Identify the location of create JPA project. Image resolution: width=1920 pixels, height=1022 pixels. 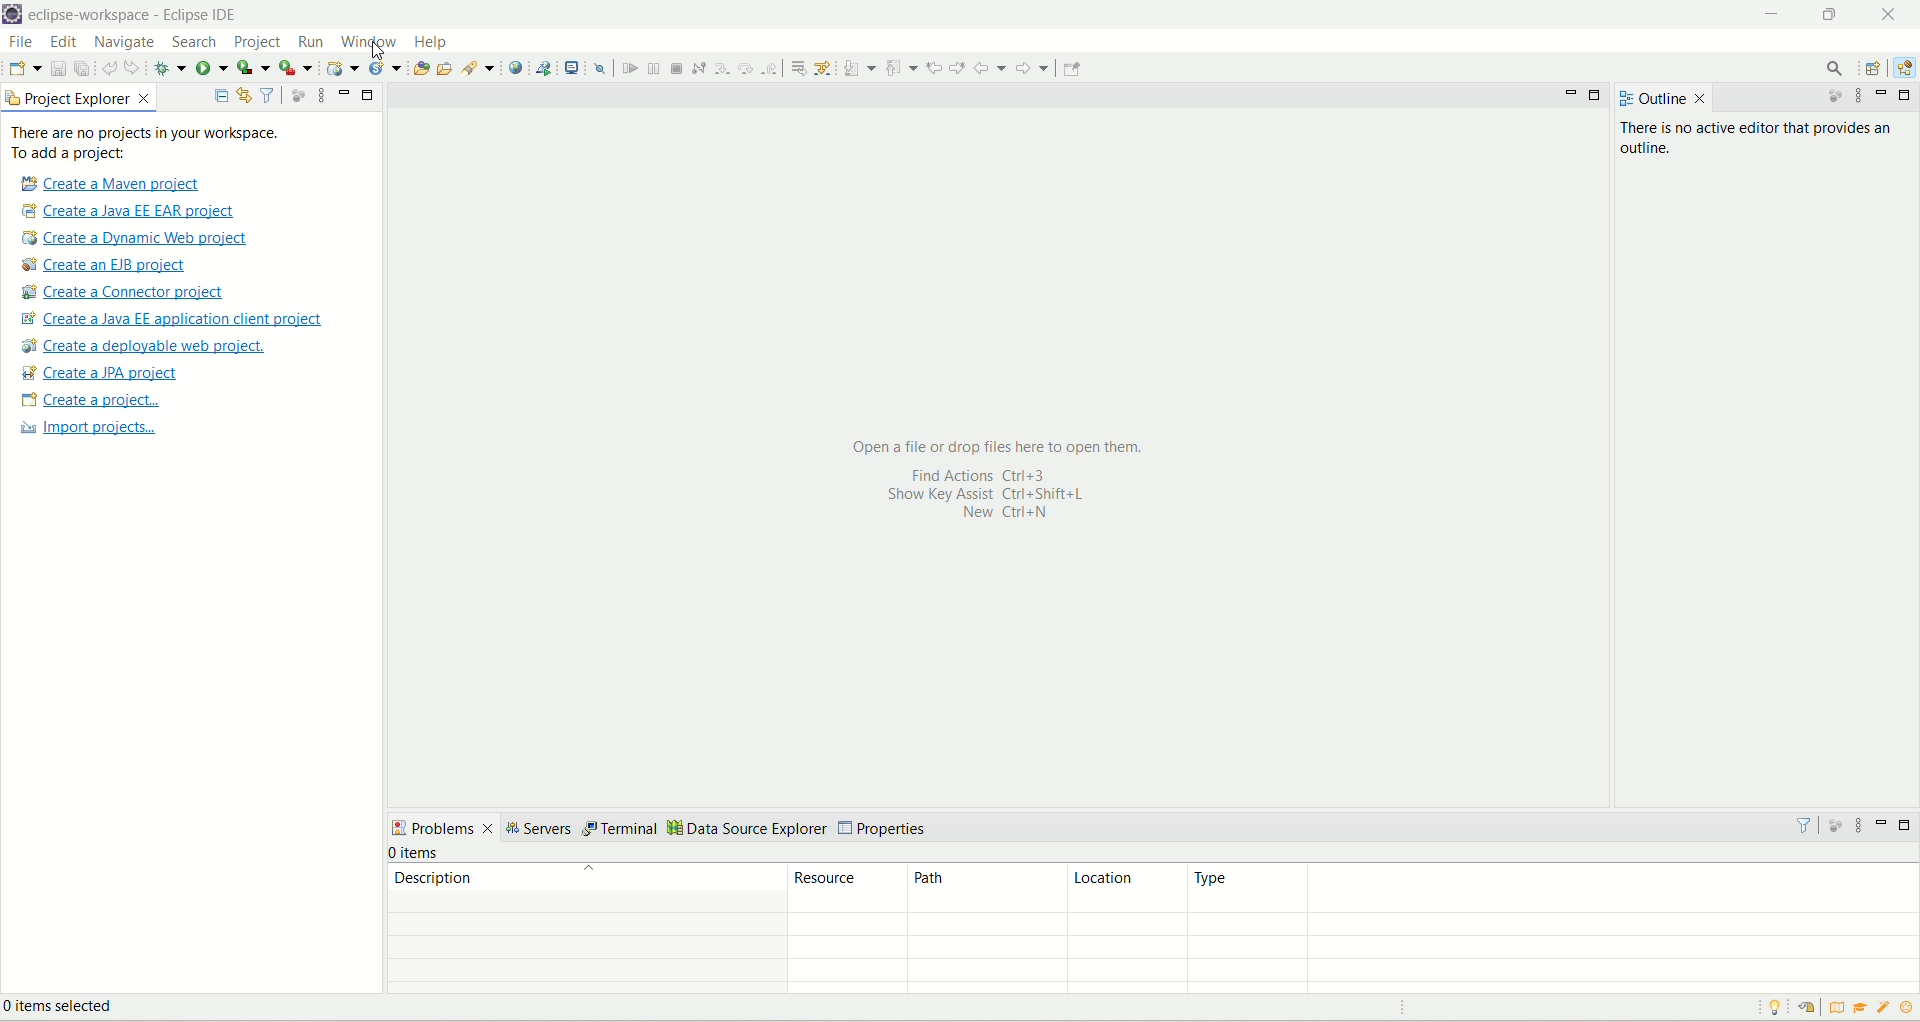
(101, 373).